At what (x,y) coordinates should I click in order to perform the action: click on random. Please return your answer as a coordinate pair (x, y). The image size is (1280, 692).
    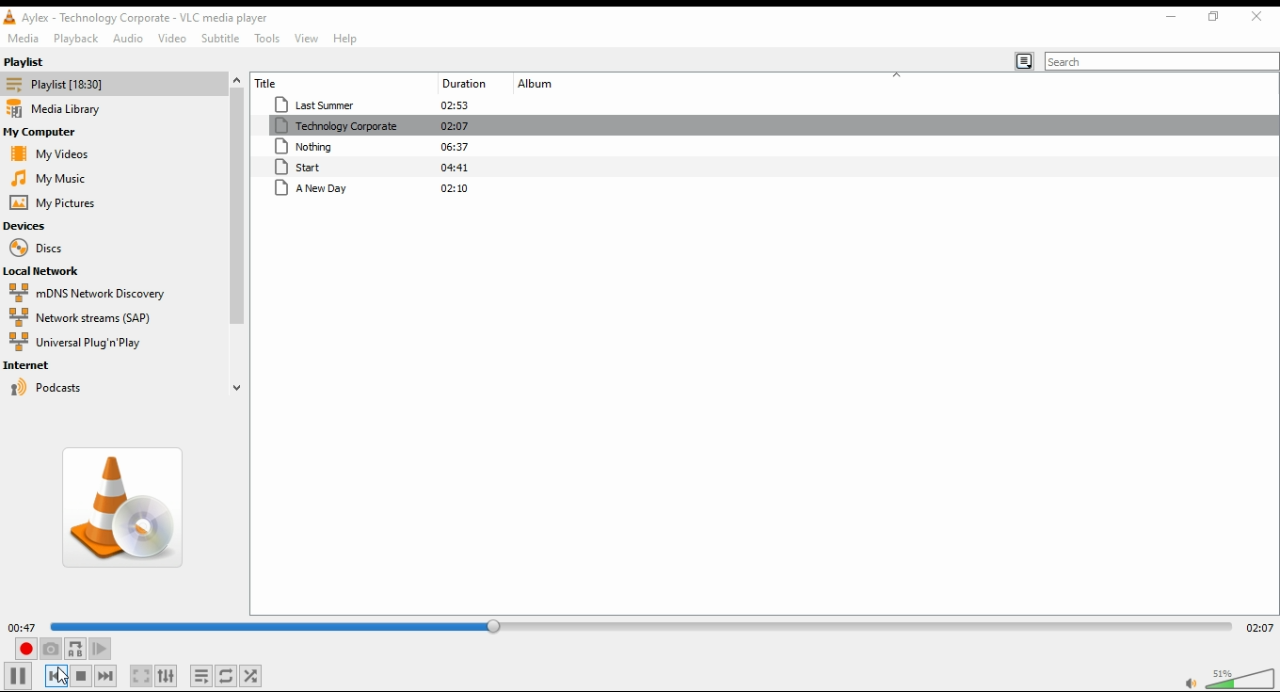
    Looking at the image, I should click on (251, 677).